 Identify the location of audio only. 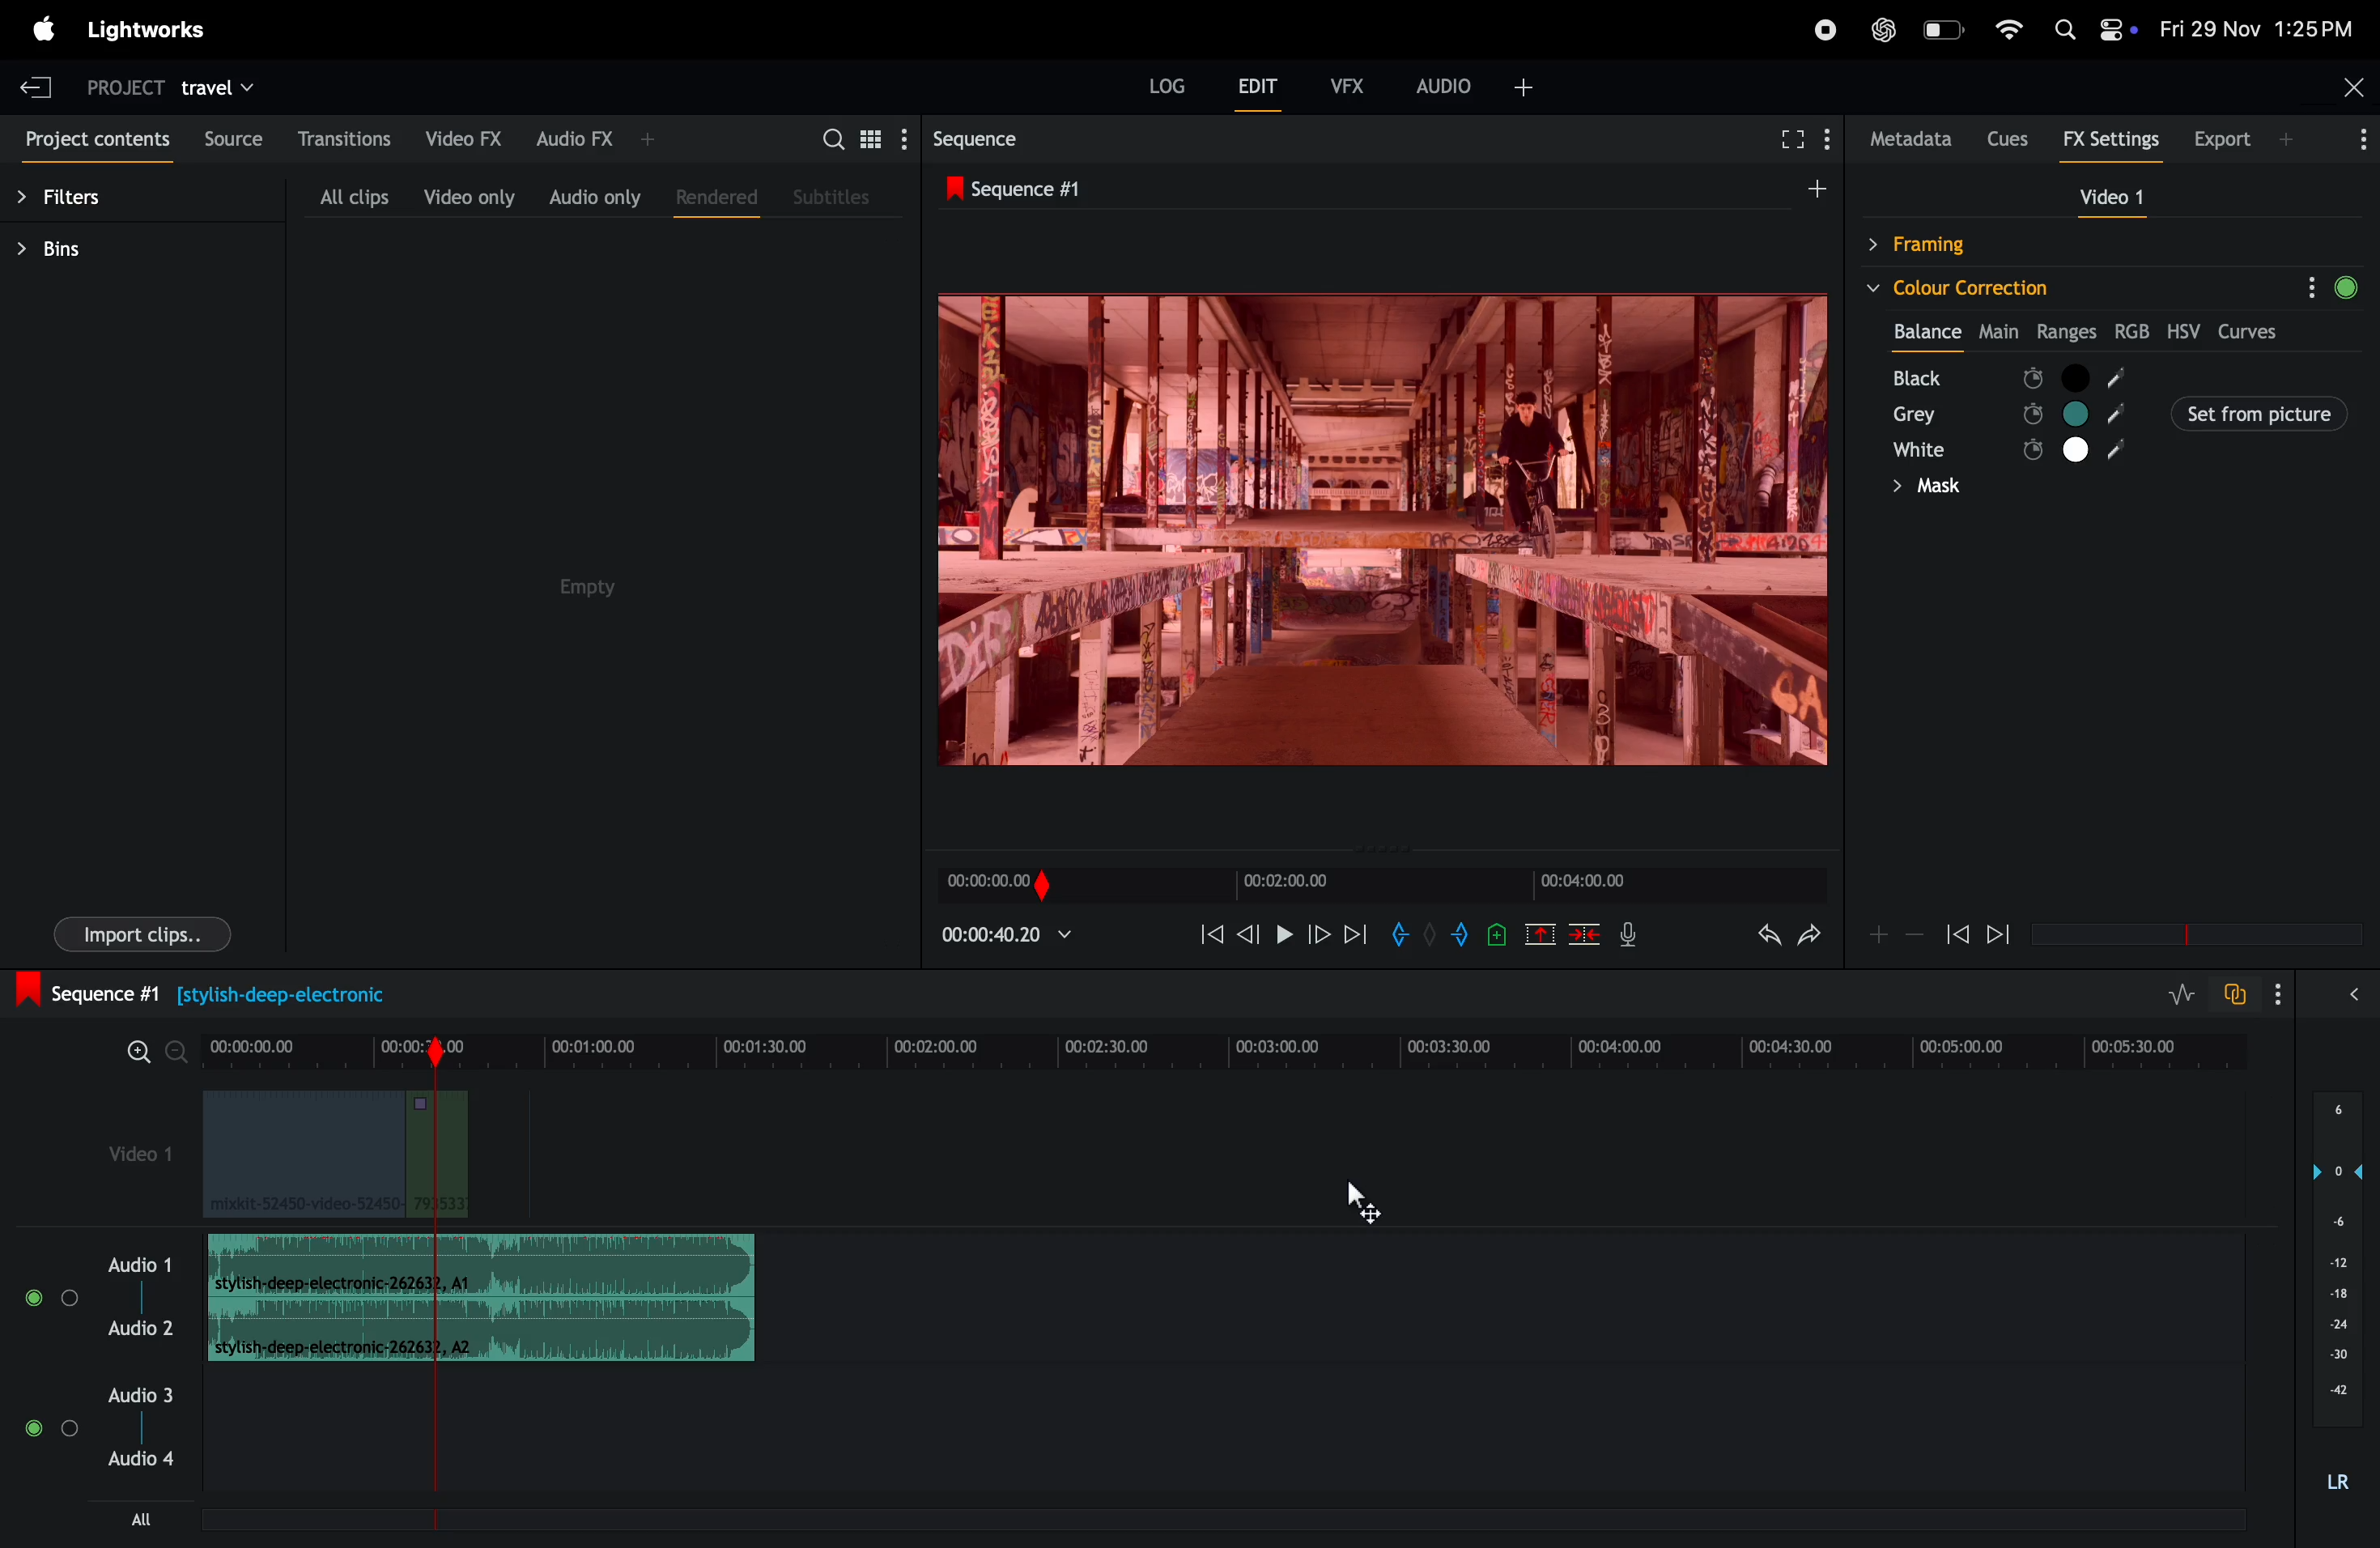
(591, 195).